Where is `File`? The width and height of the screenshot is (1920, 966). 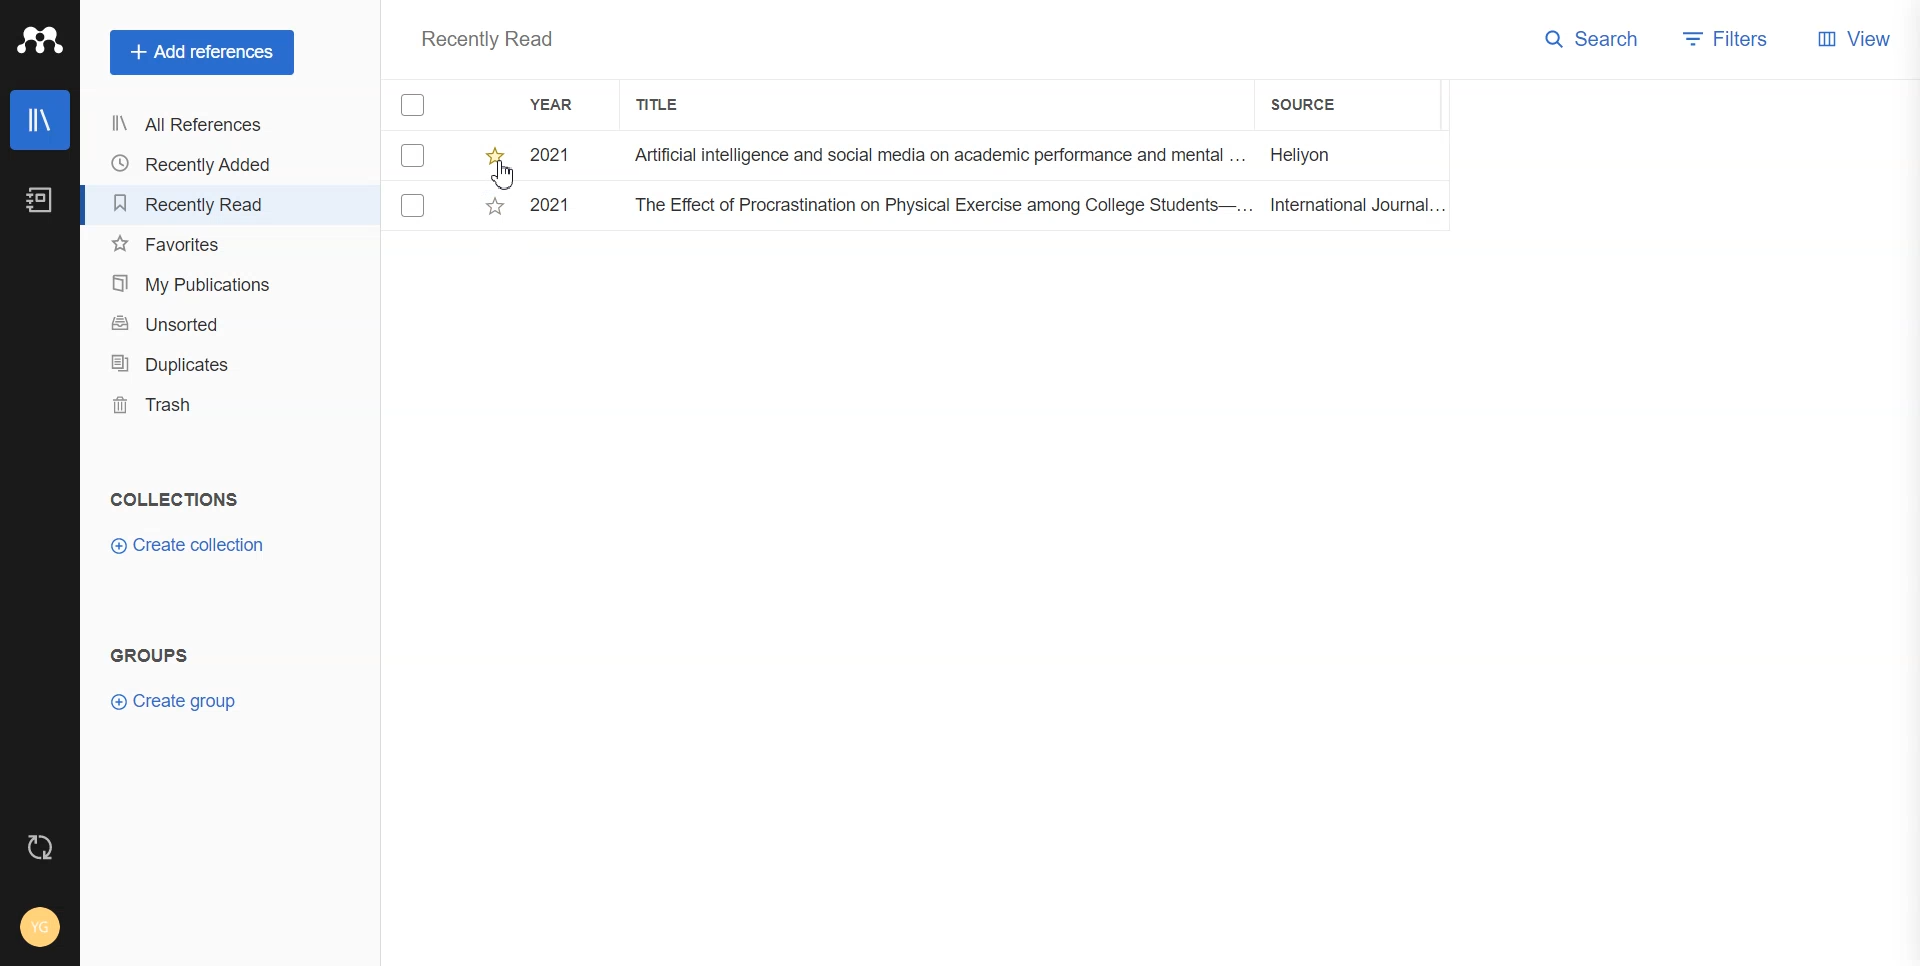 File is located at coordinates (914, 156).